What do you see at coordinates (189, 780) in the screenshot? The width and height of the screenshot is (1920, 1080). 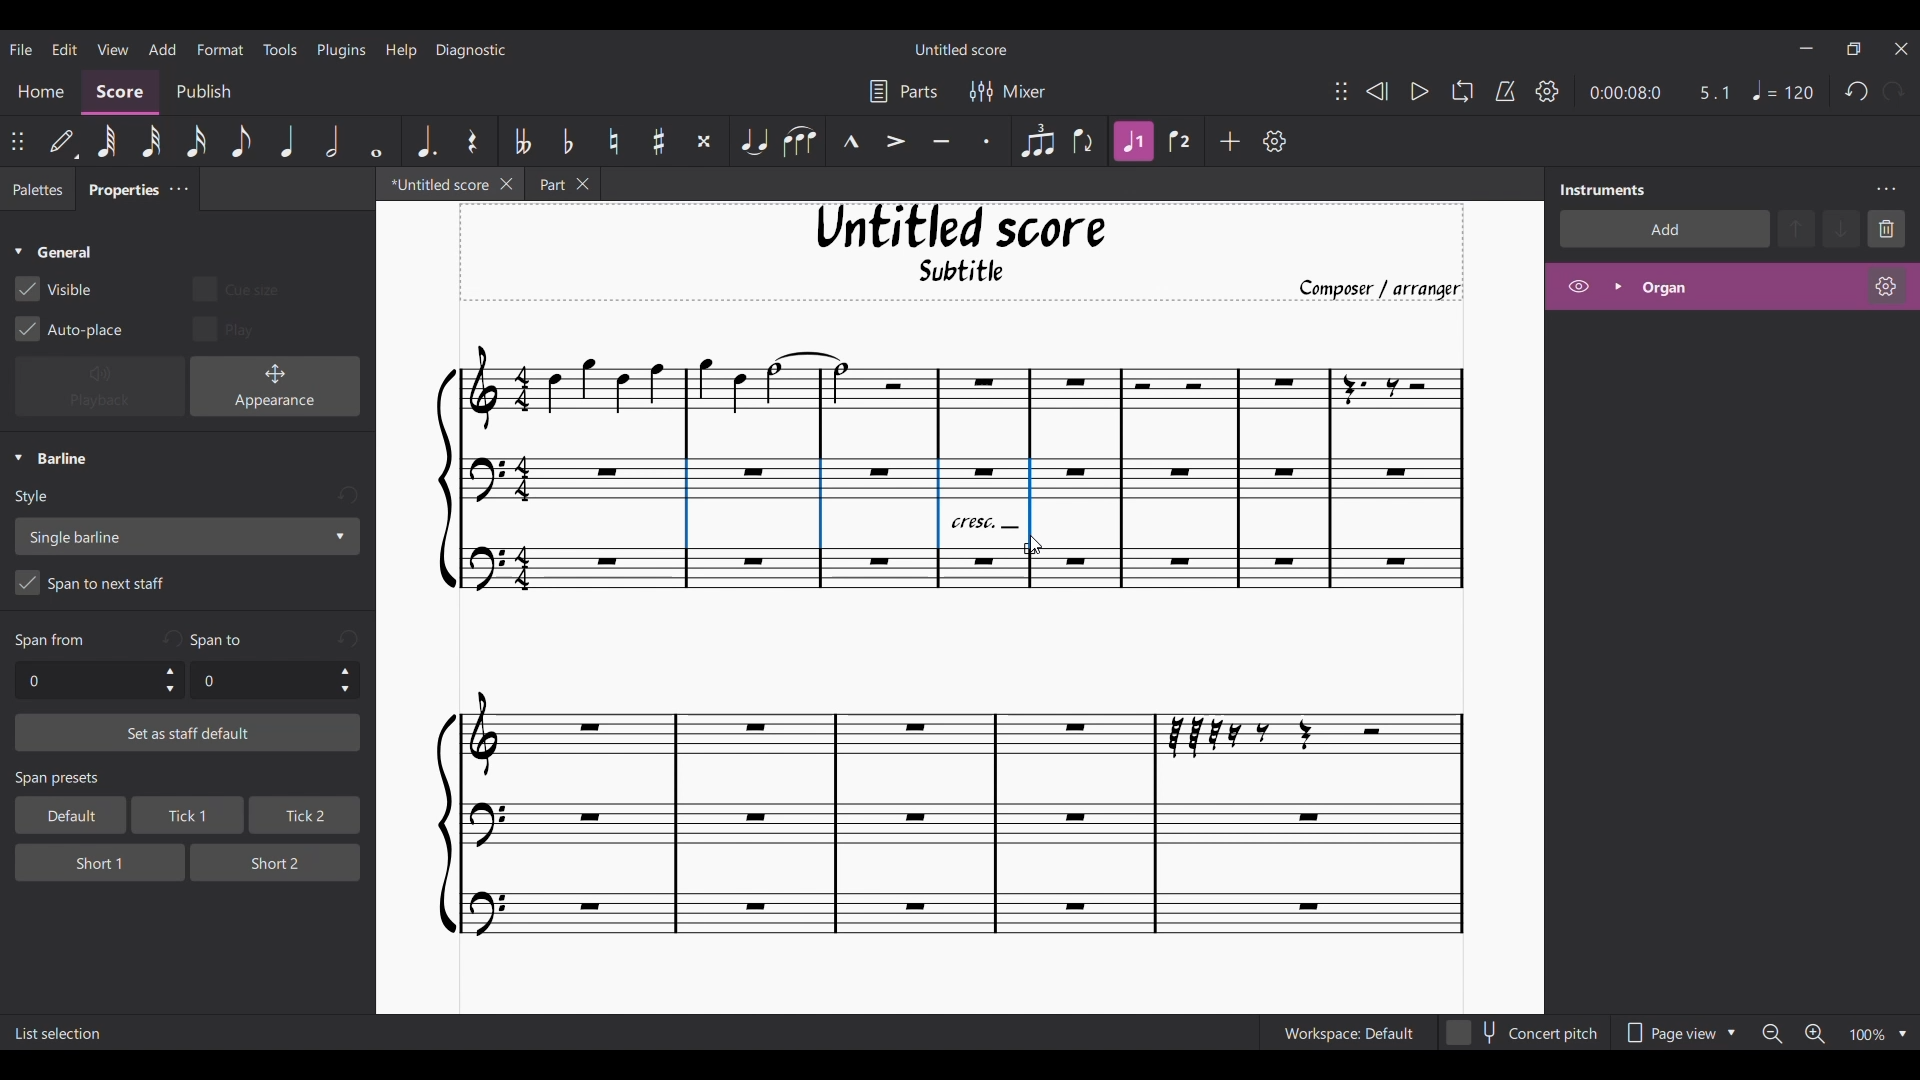 I see `Span presets` at bounding box center [189, 780].